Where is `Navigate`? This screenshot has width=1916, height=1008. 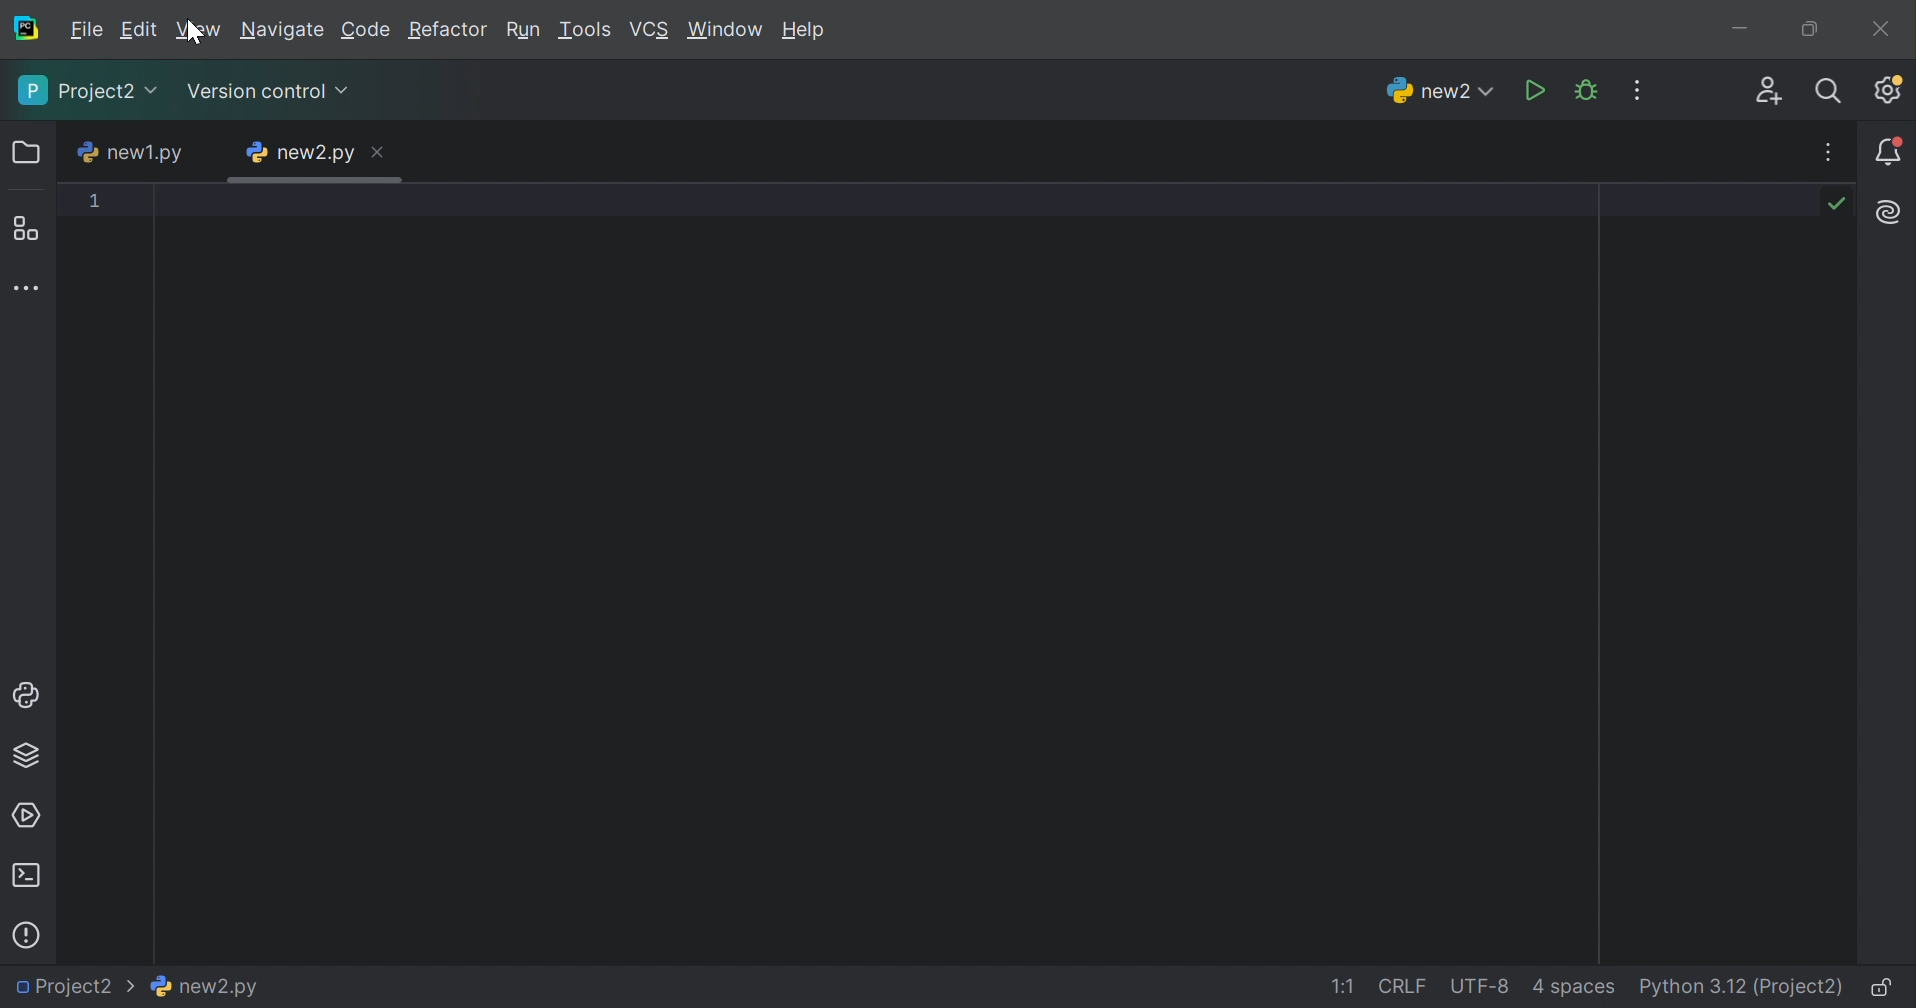 Navigate is located at coordinates (280, 30).